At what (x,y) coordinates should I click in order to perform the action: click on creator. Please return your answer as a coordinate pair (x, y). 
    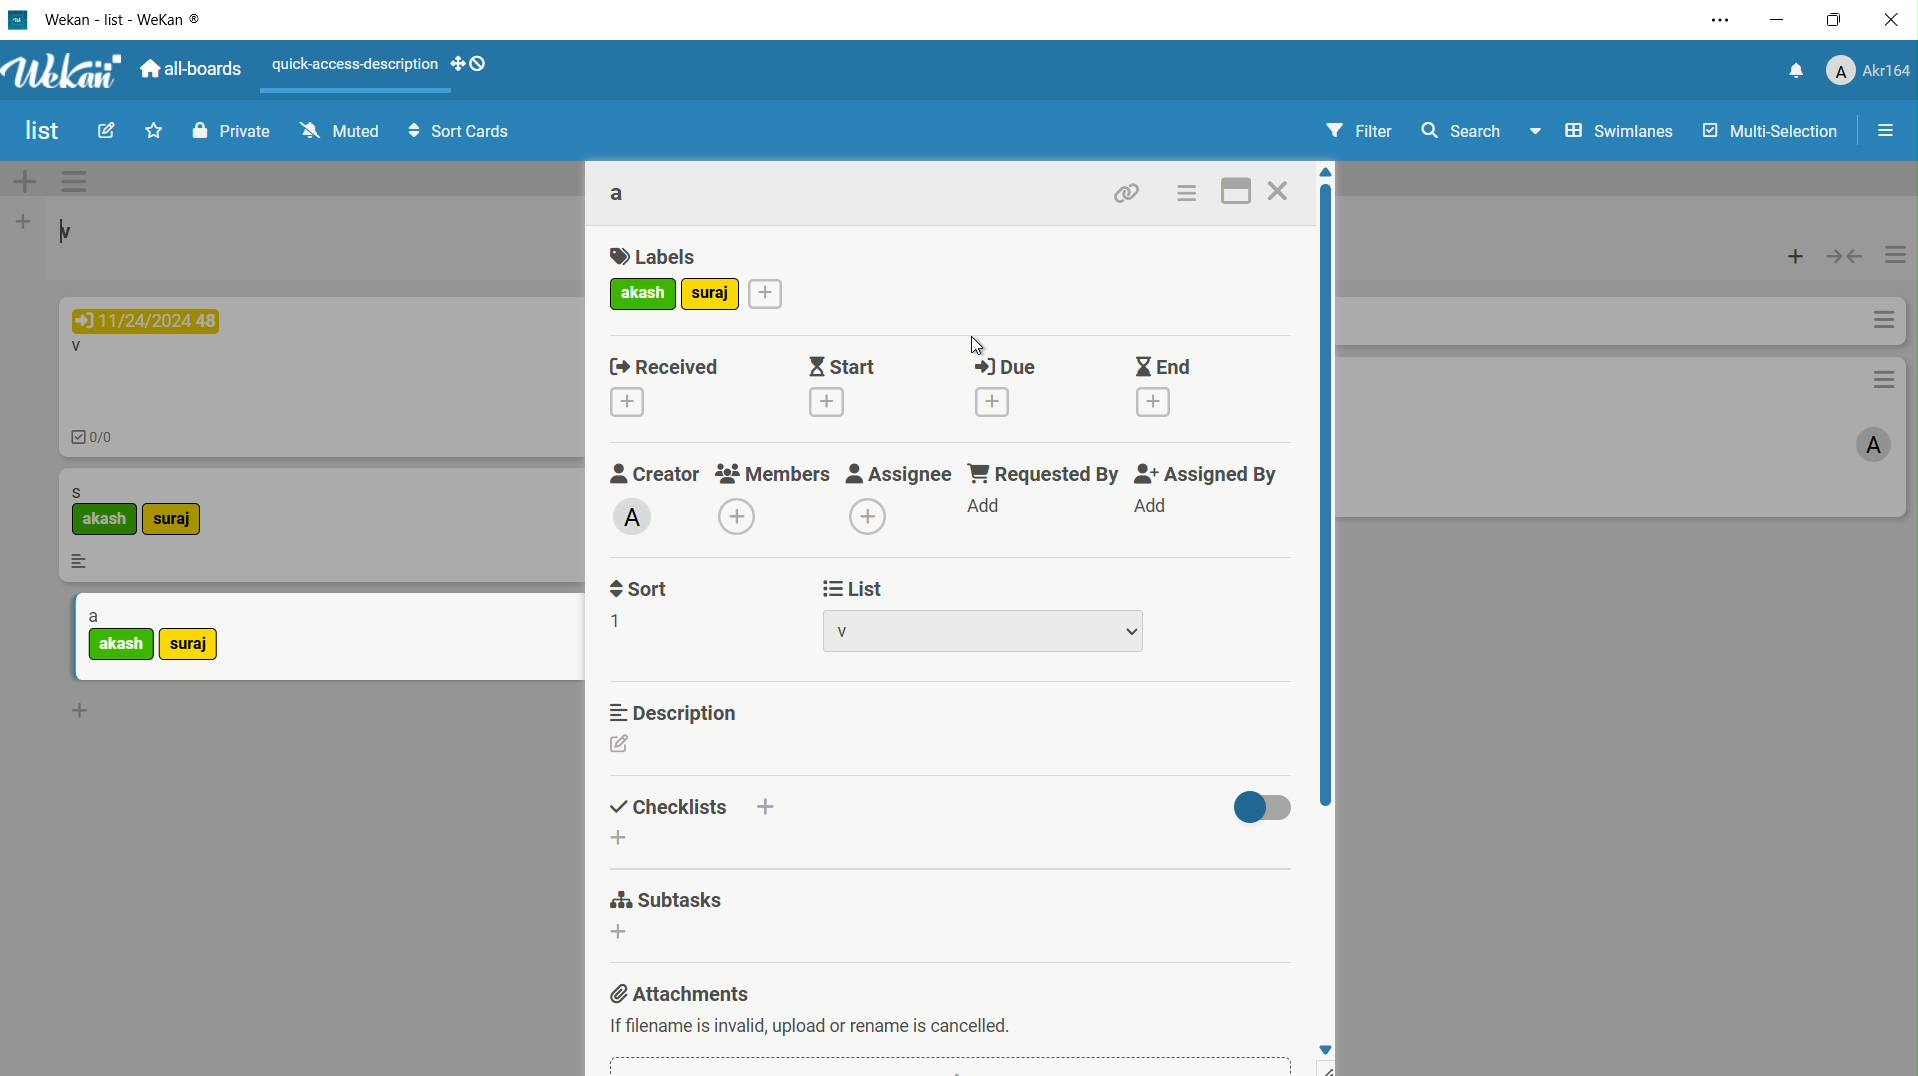
    Looking at the image, I should click on (650, 474).